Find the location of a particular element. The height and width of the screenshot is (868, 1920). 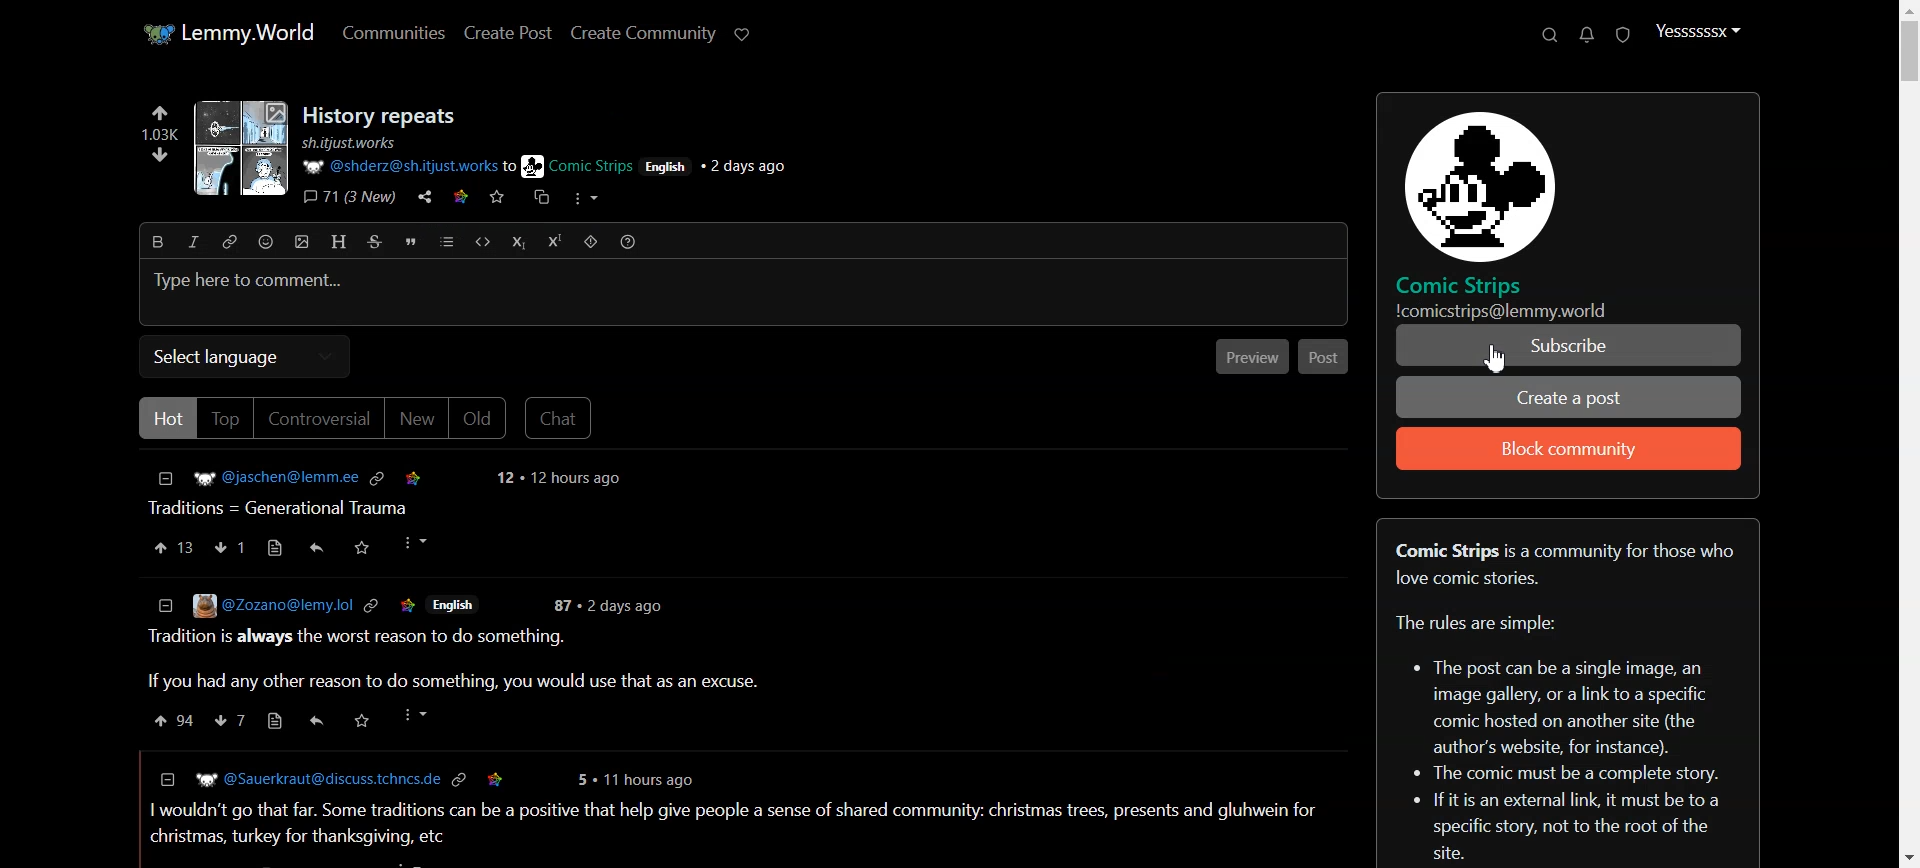

Post is located at coordinates (1324, 355).